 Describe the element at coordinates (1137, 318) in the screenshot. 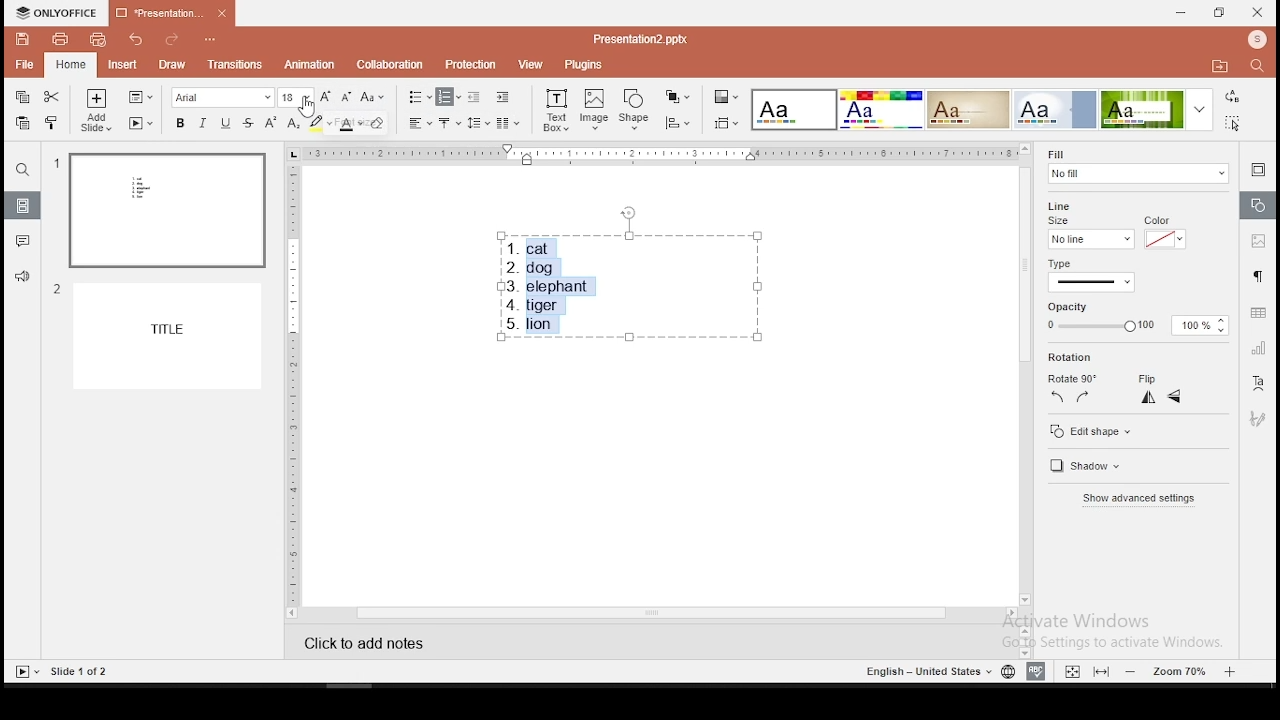

I see `opacity` at that location.